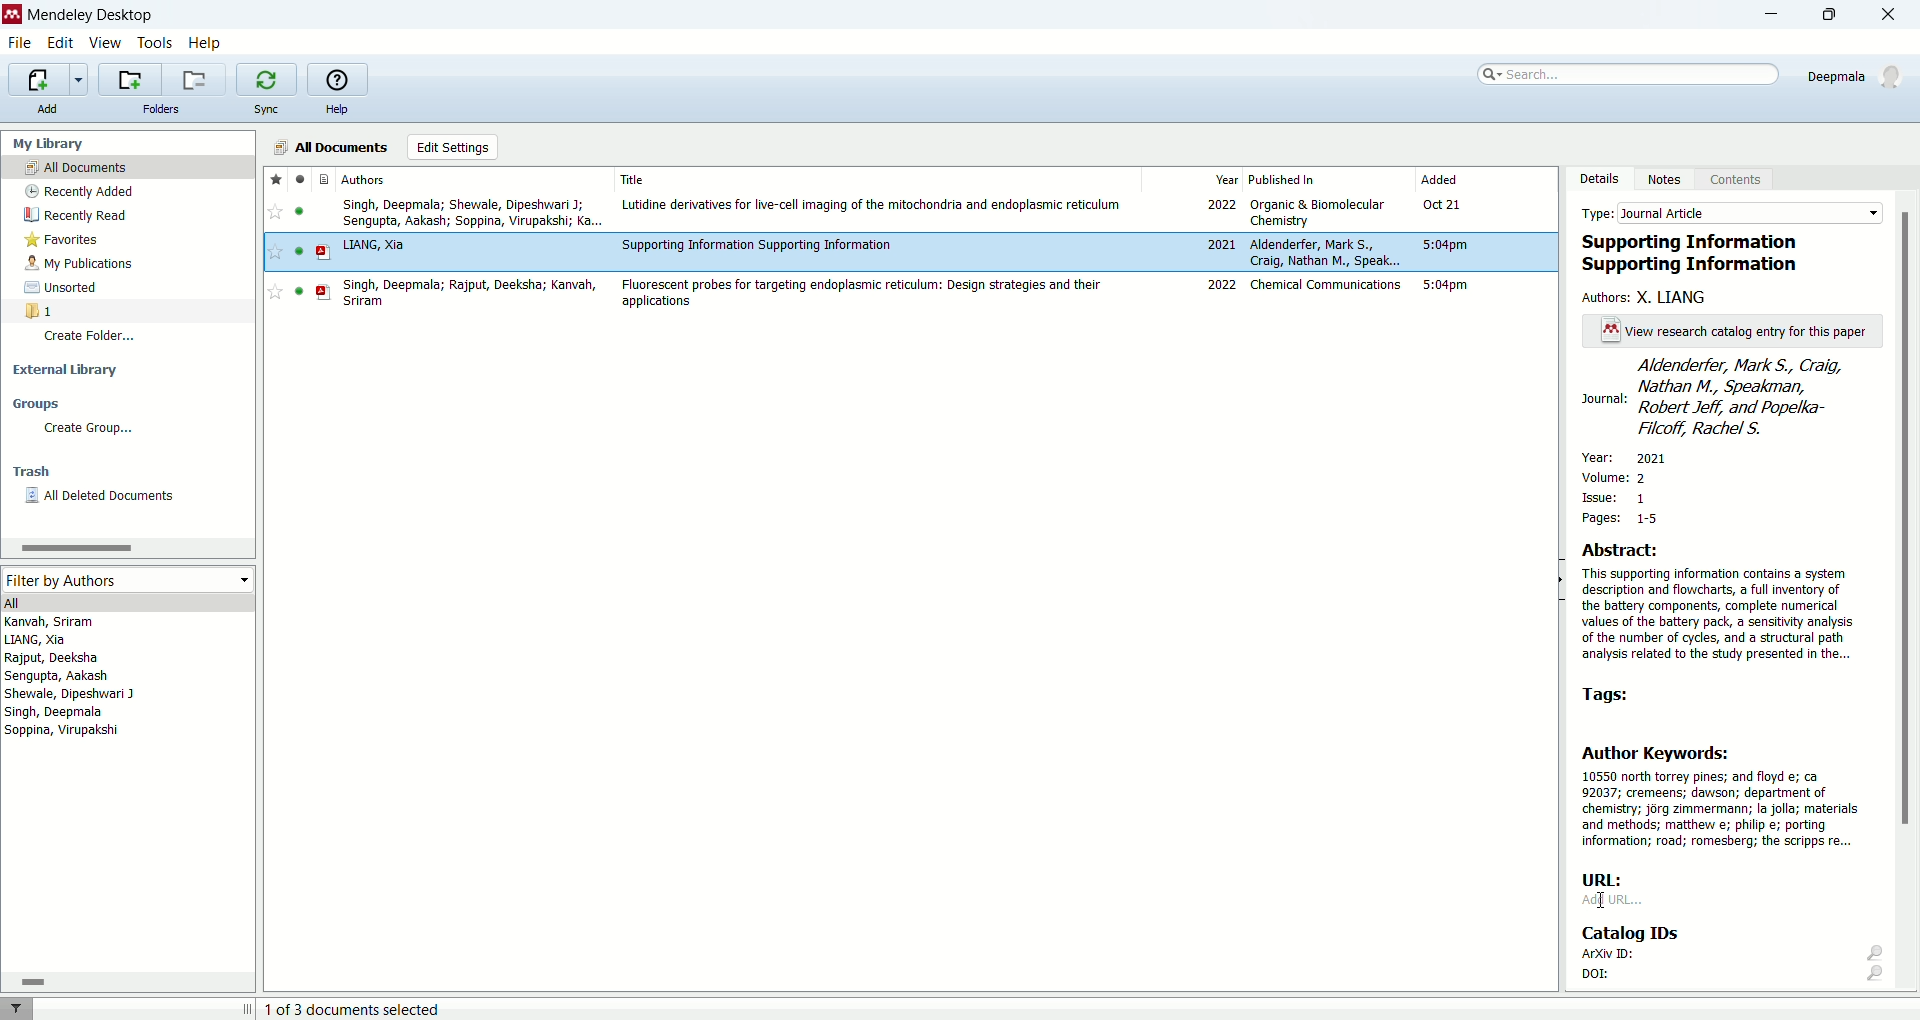 This screenshot has width=1920, height=1020. I want to click on all documents, so click(129, 166).